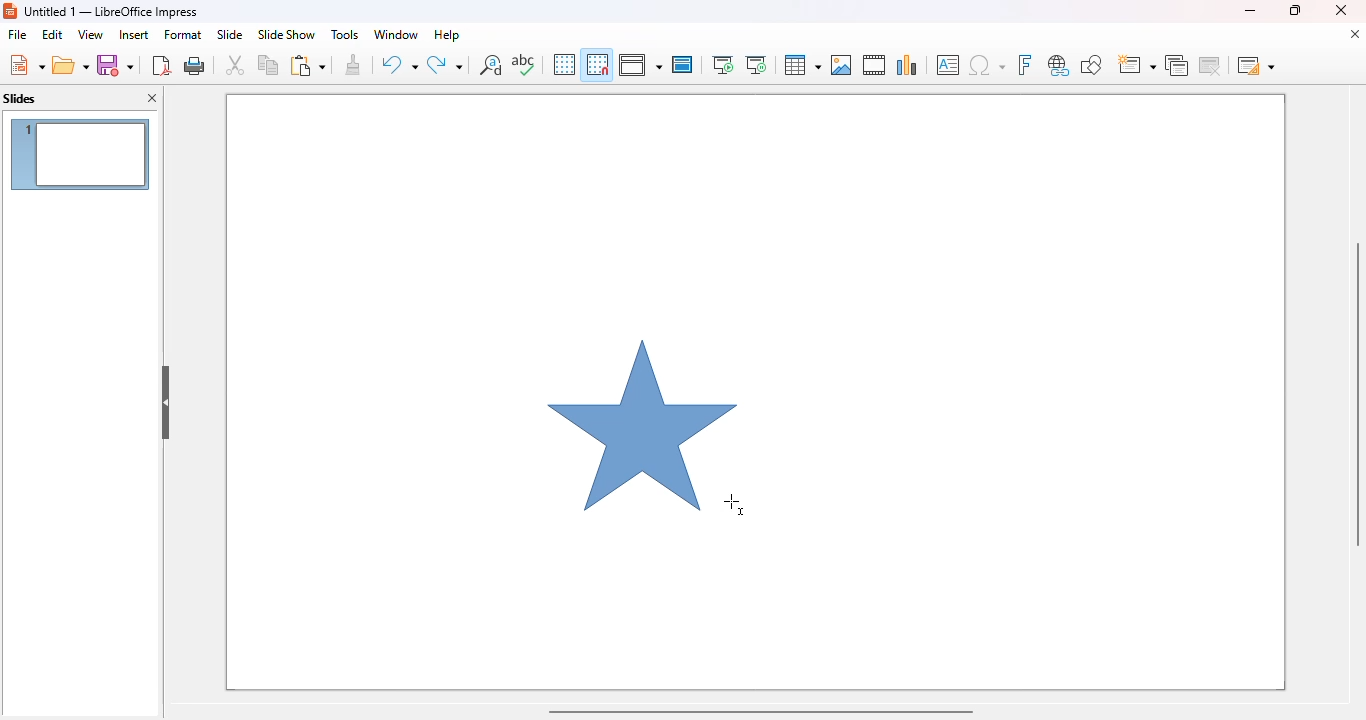 The height and width of the screenshot is (720, 1366). Describe the element at coordinates (90, 34) in the screenshot. I see `view` at that location.